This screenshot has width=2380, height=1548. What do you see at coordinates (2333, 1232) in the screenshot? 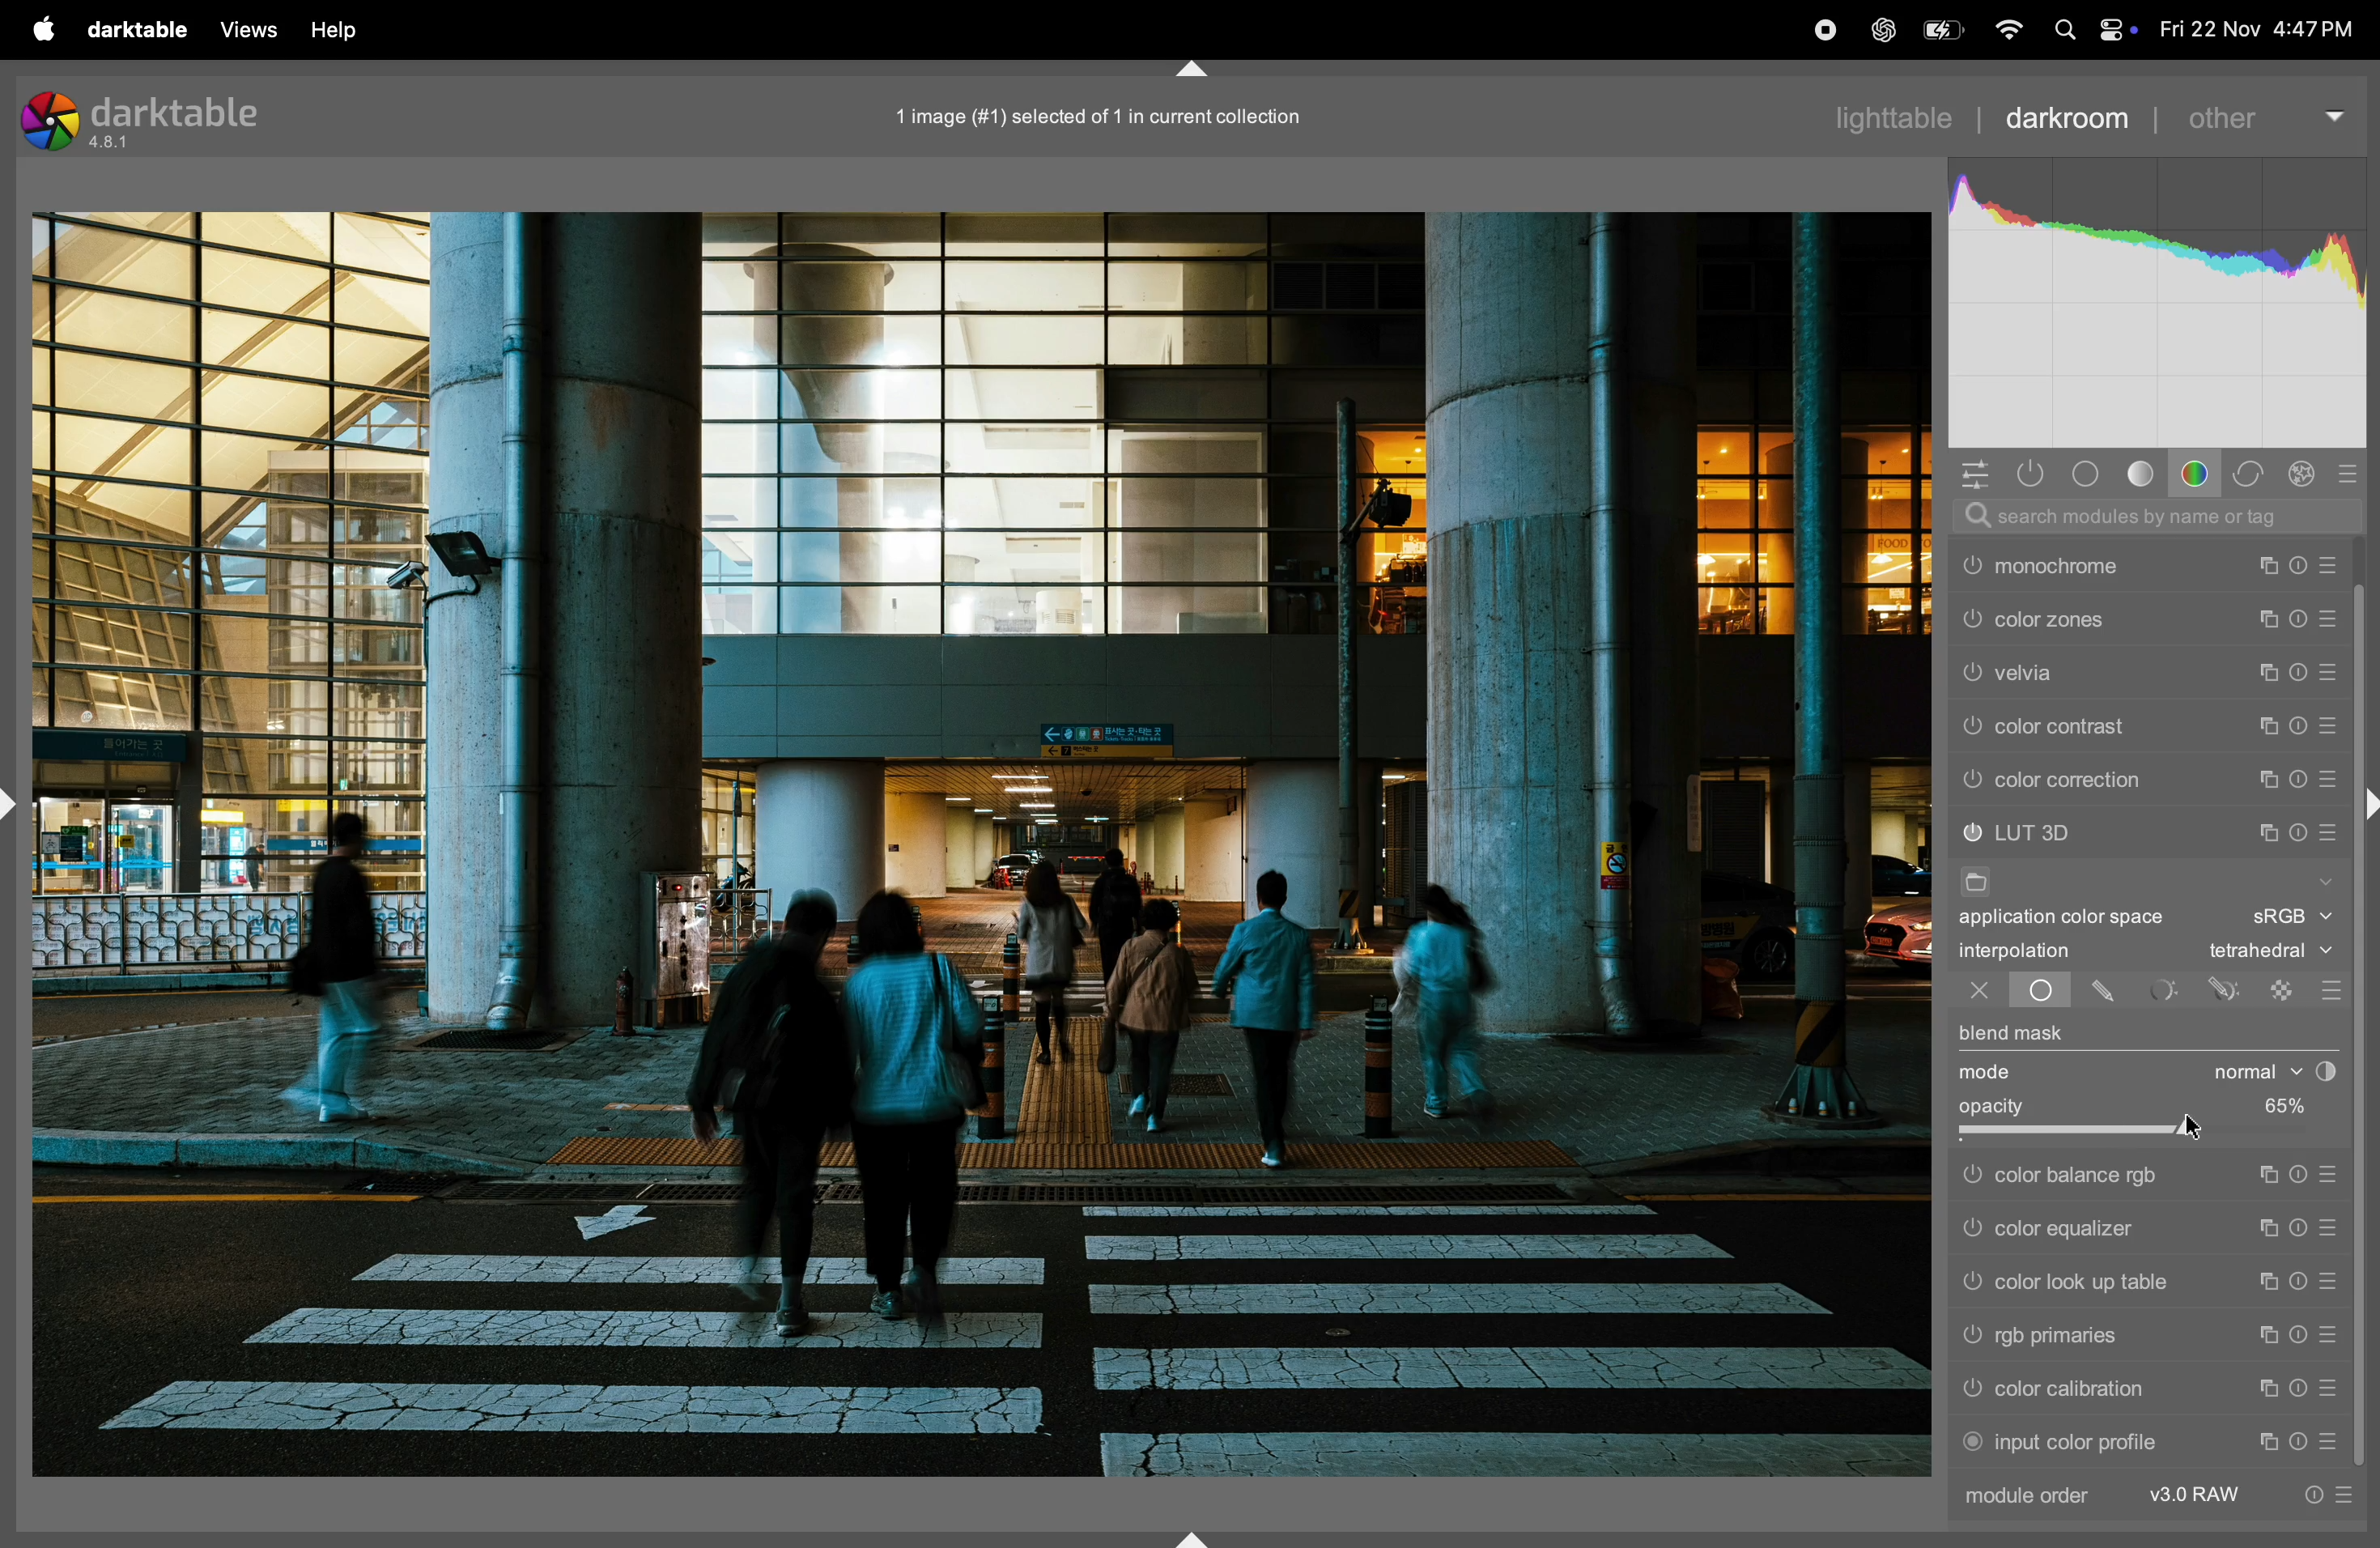
I see `presets` at bounding box center [2333, 1232].